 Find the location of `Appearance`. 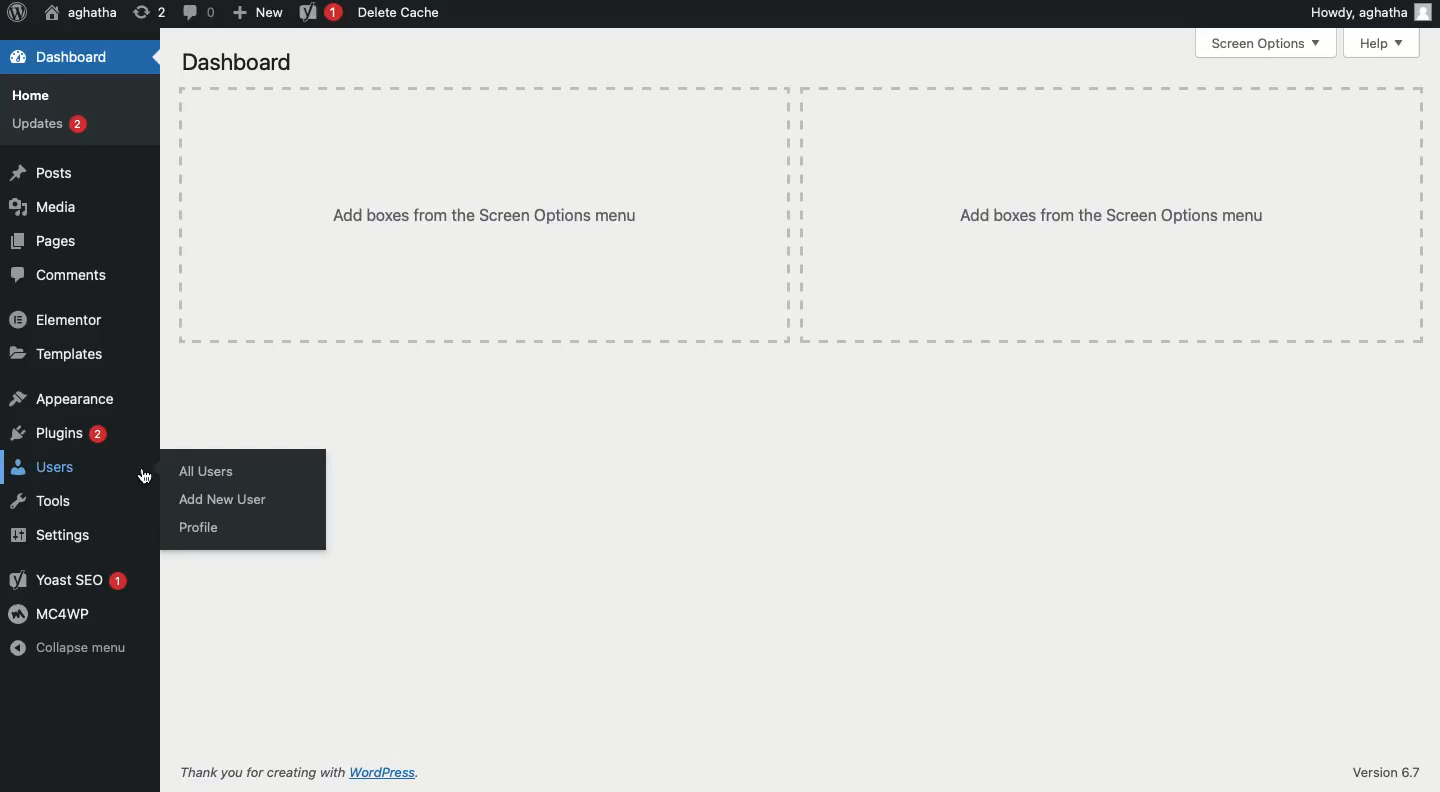

Appearance is located at coordinates (64, 398).